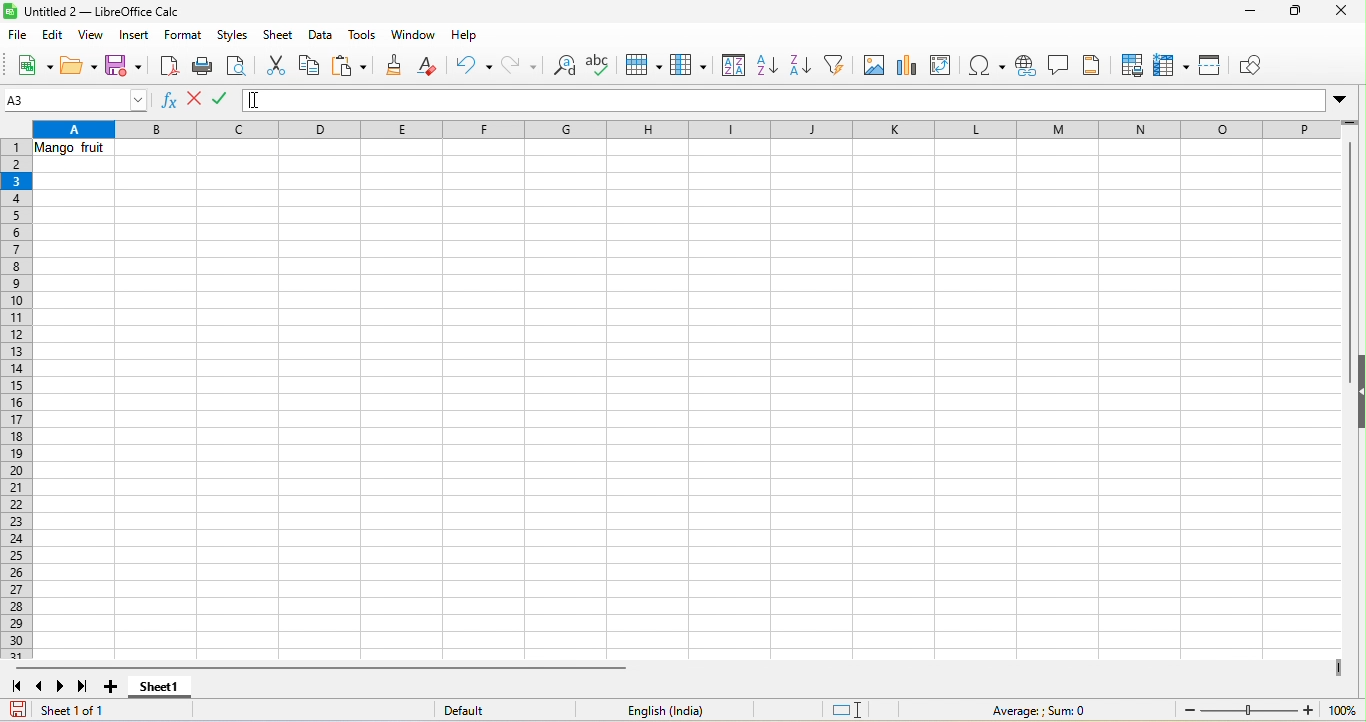  What do you see at coordinates (135, 36) in the screenshot?
I see `insert` at bounding box center [135, 36].